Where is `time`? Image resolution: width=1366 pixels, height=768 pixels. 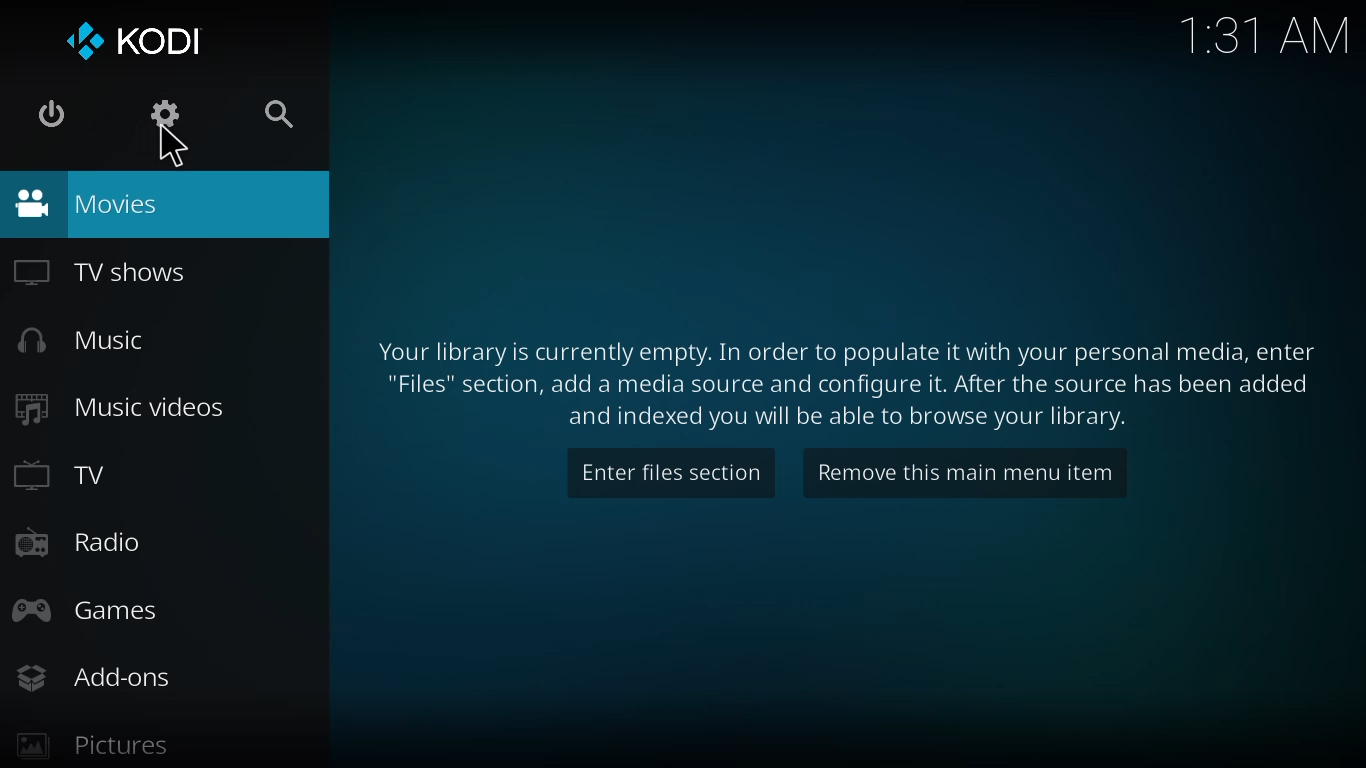 time is located at coordinates (1261, 36).